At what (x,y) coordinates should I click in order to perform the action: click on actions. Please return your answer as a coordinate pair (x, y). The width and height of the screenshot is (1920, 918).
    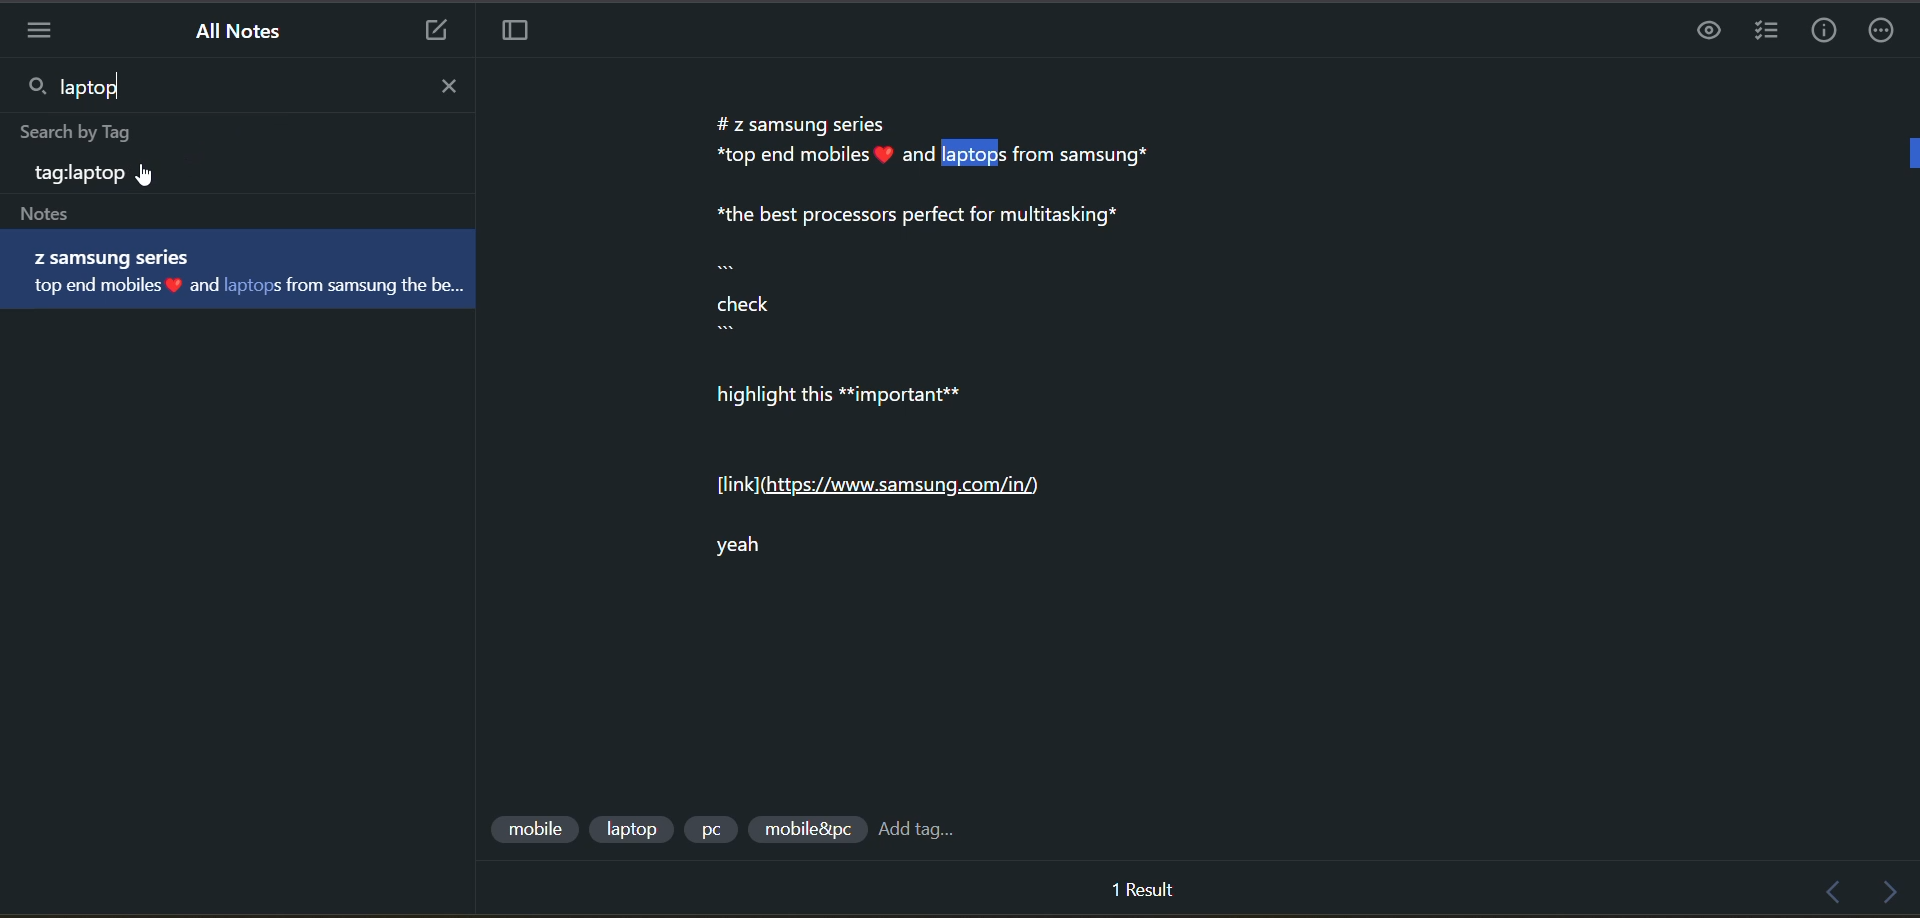
    Looking at the image, I should click on (1885, 31).